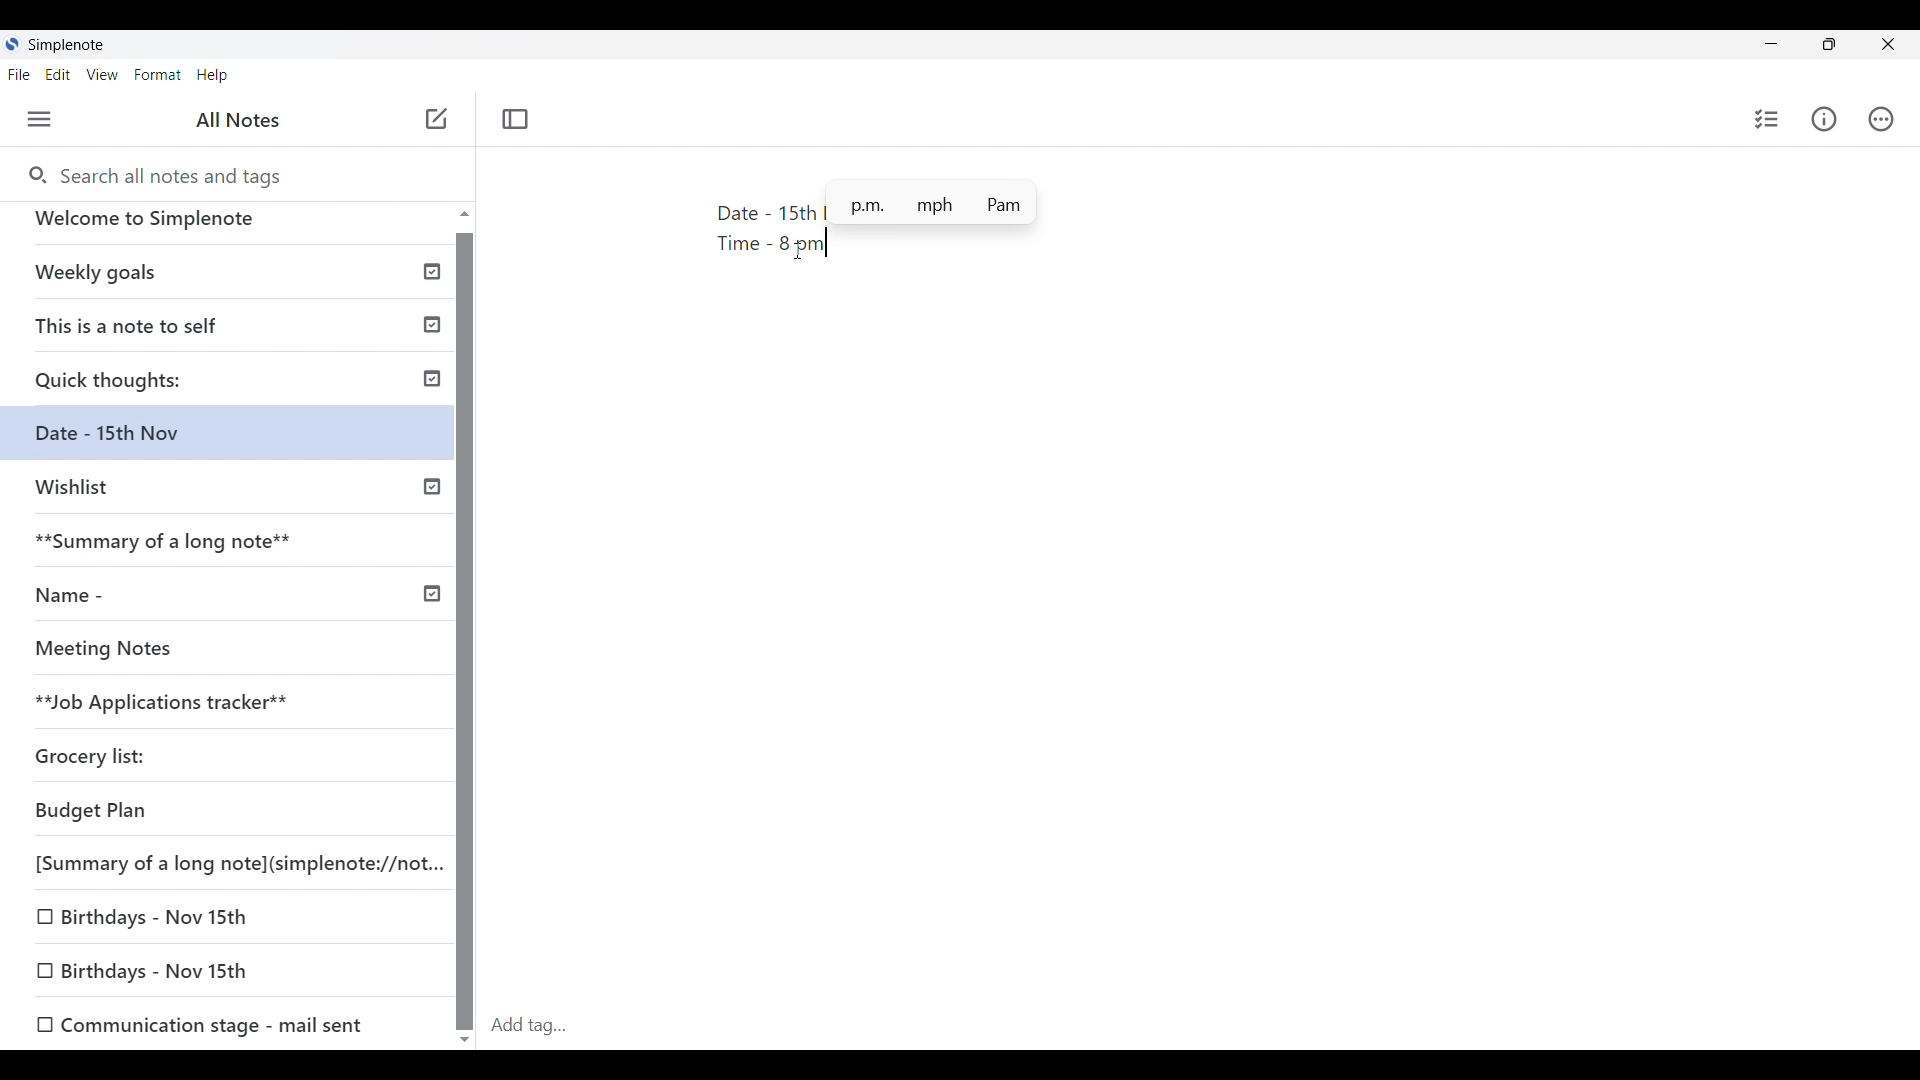 This screenshot has width=1920, height=1080. What do you see at coordinates (798, 251) in the screenshot?
I see `Cursor position unchanged ` at bounding box center [798, 251].